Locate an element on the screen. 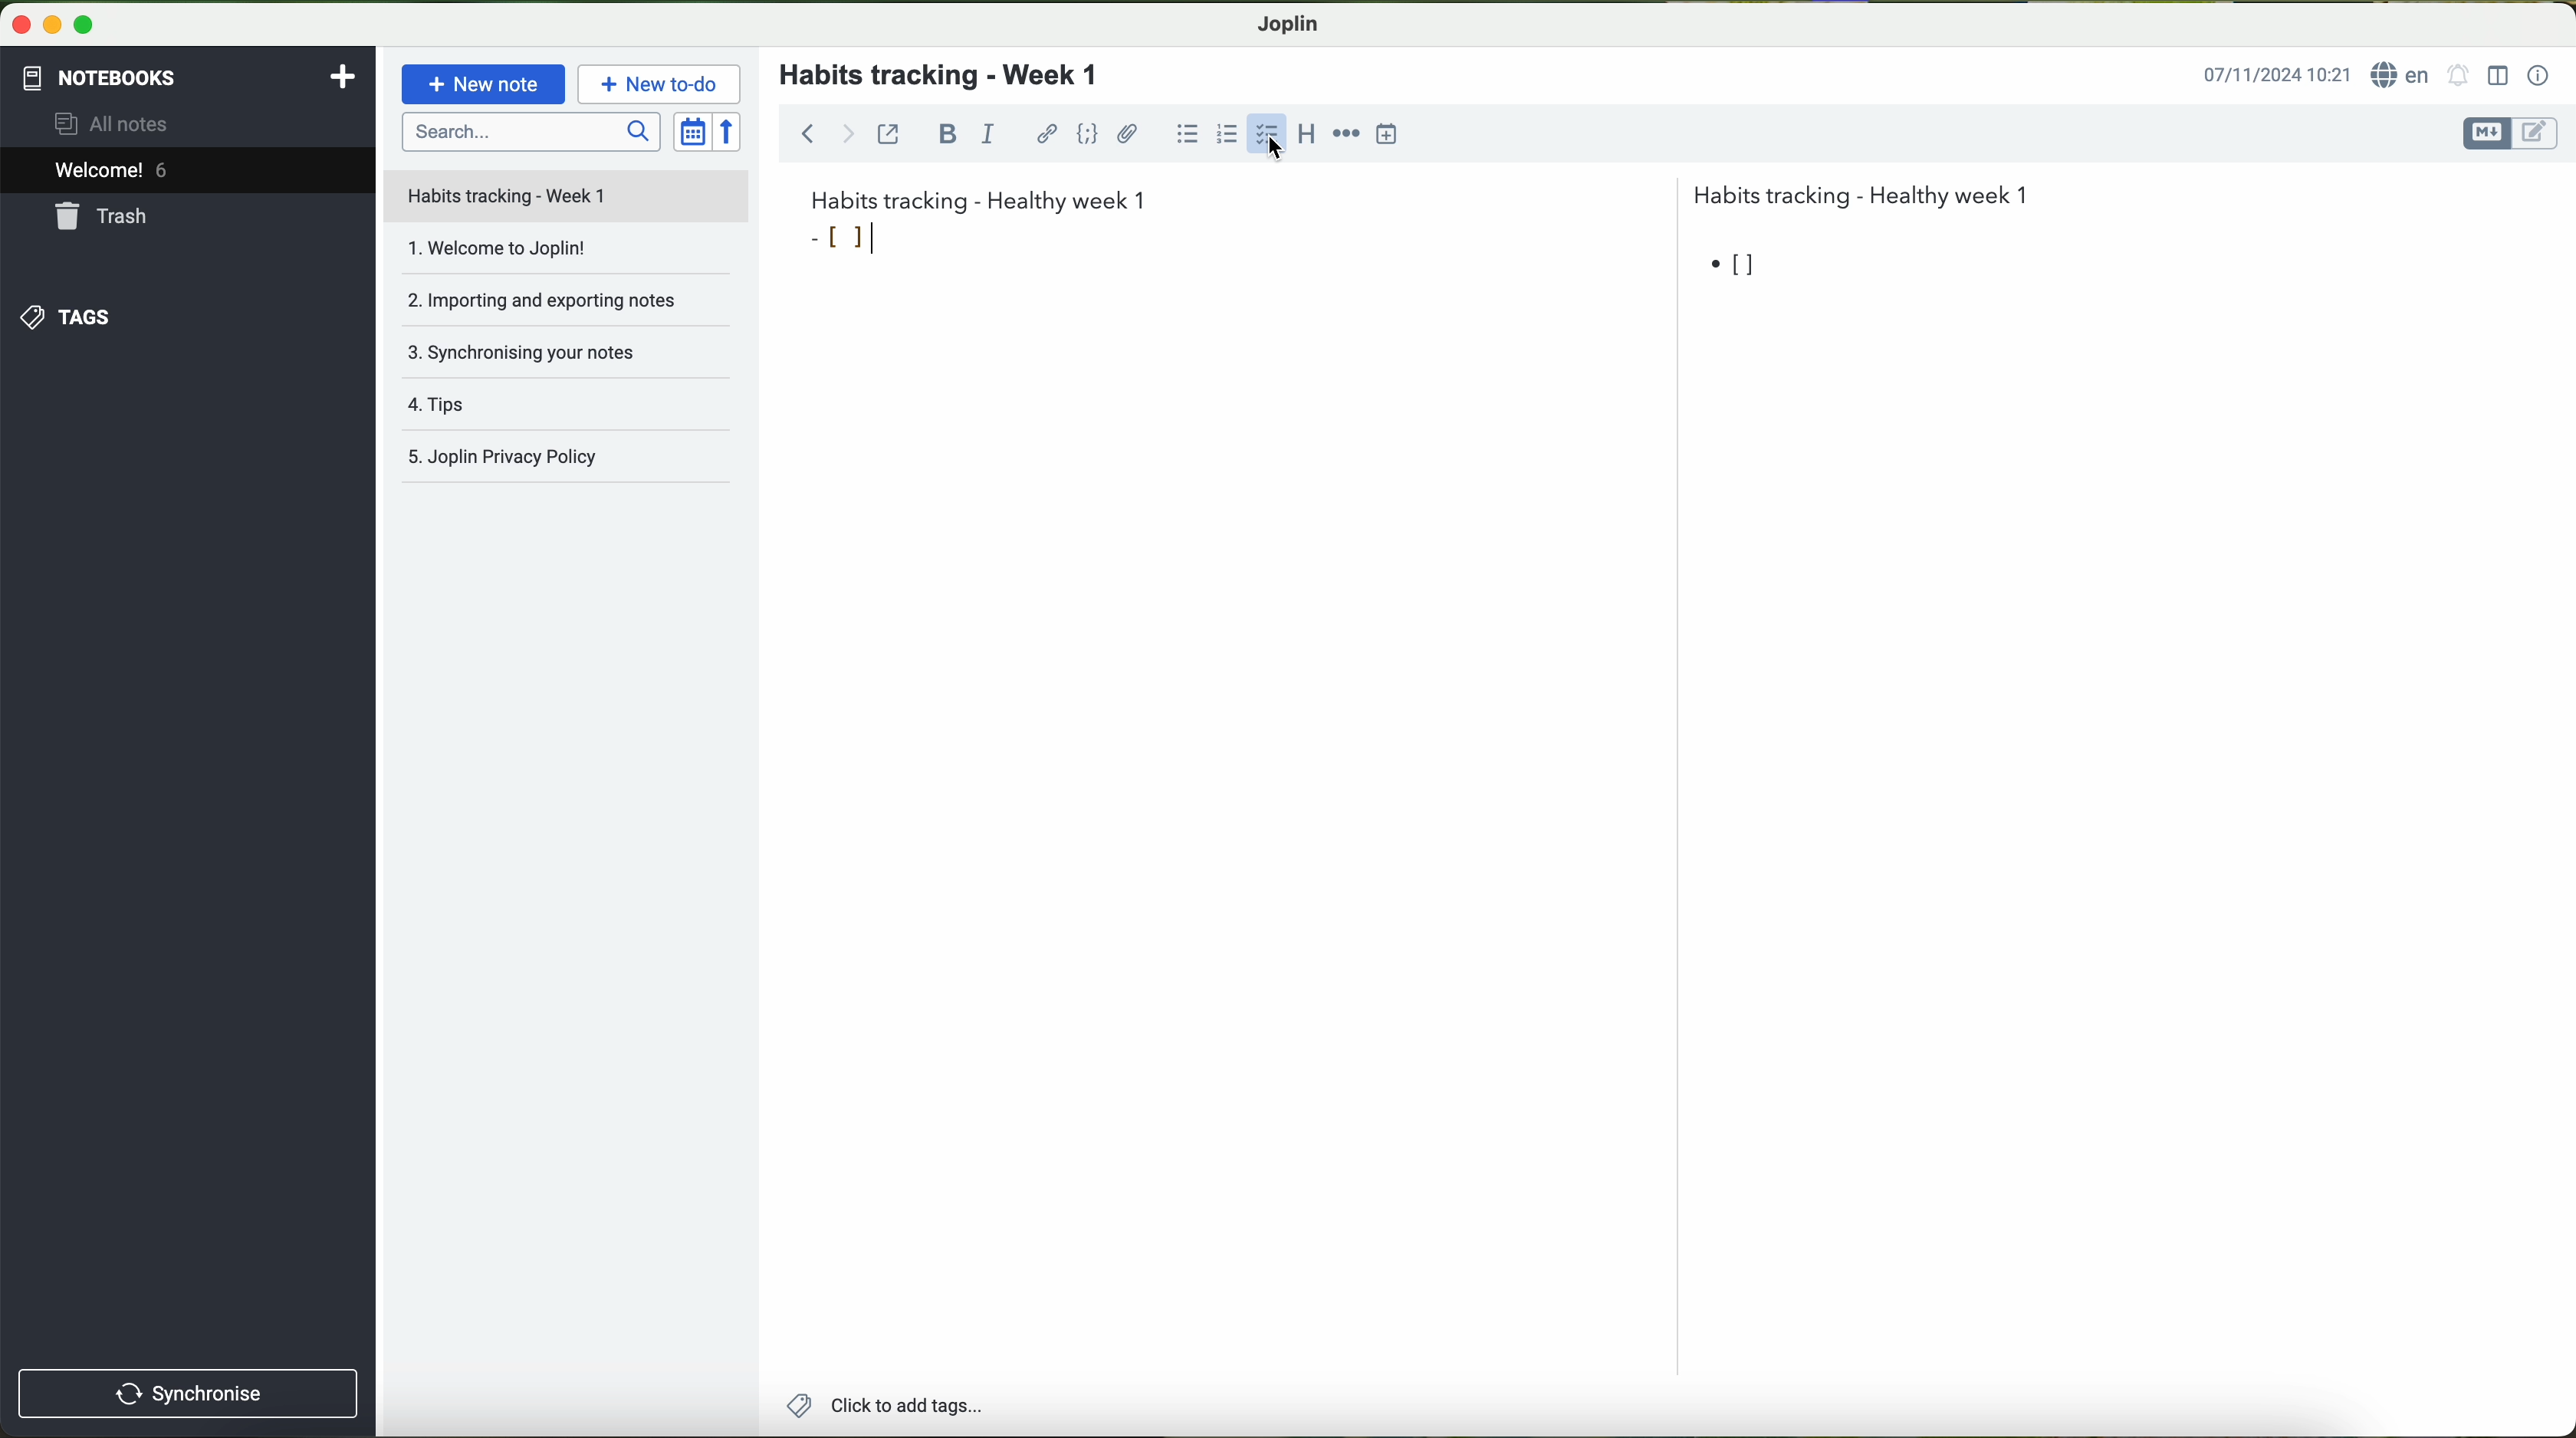  date and hour is located at coordinates (2277, 73).